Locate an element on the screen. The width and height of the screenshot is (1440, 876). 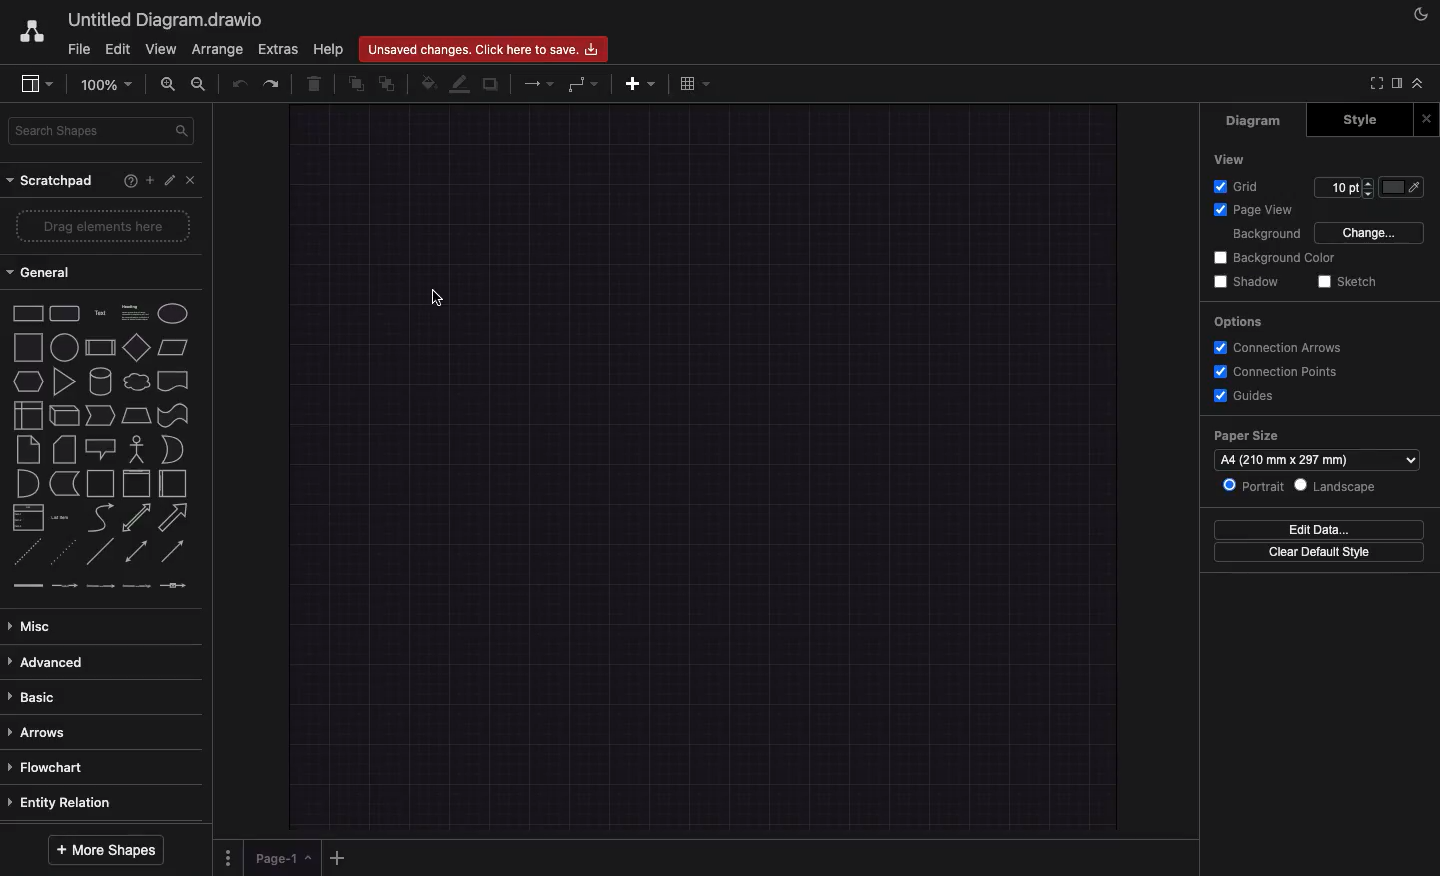
Close is located at coordinates (196, 178).